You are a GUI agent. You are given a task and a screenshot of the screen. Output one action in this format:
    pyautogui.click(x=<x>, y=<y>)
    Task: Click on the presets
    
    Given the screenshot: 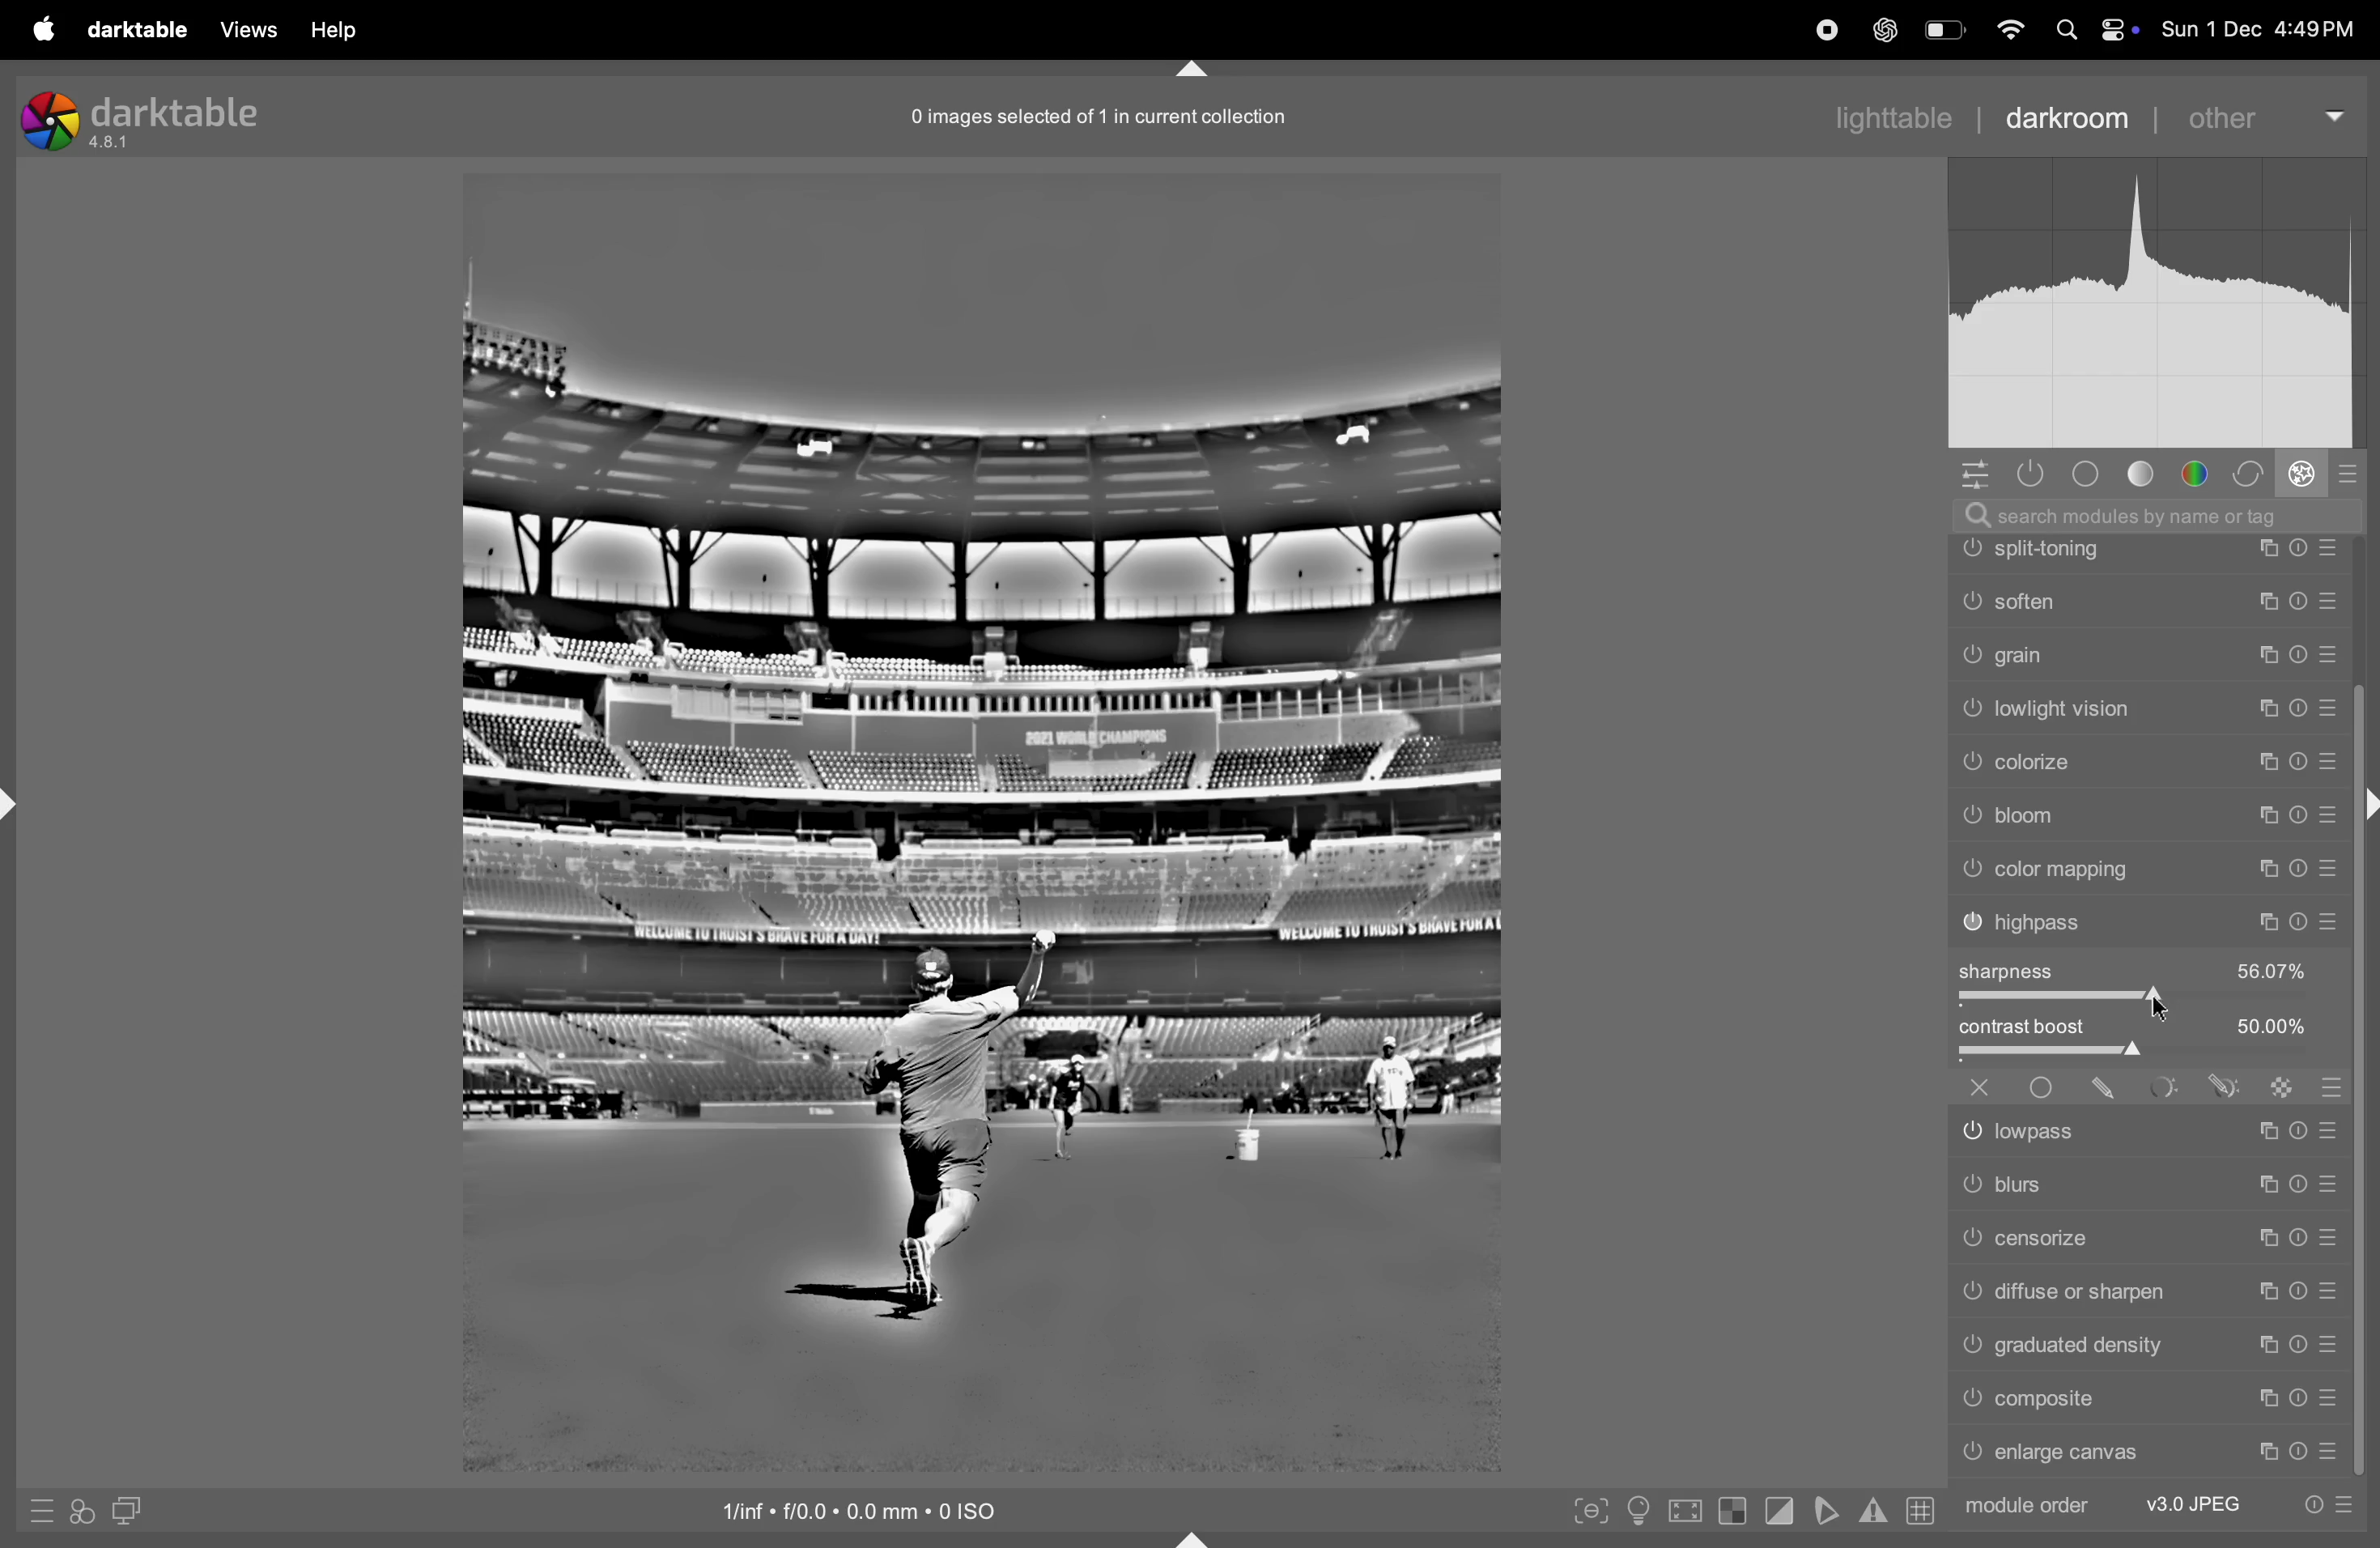 What is the action you would take?
    pyautogui.click(x=2346, y=477)
    